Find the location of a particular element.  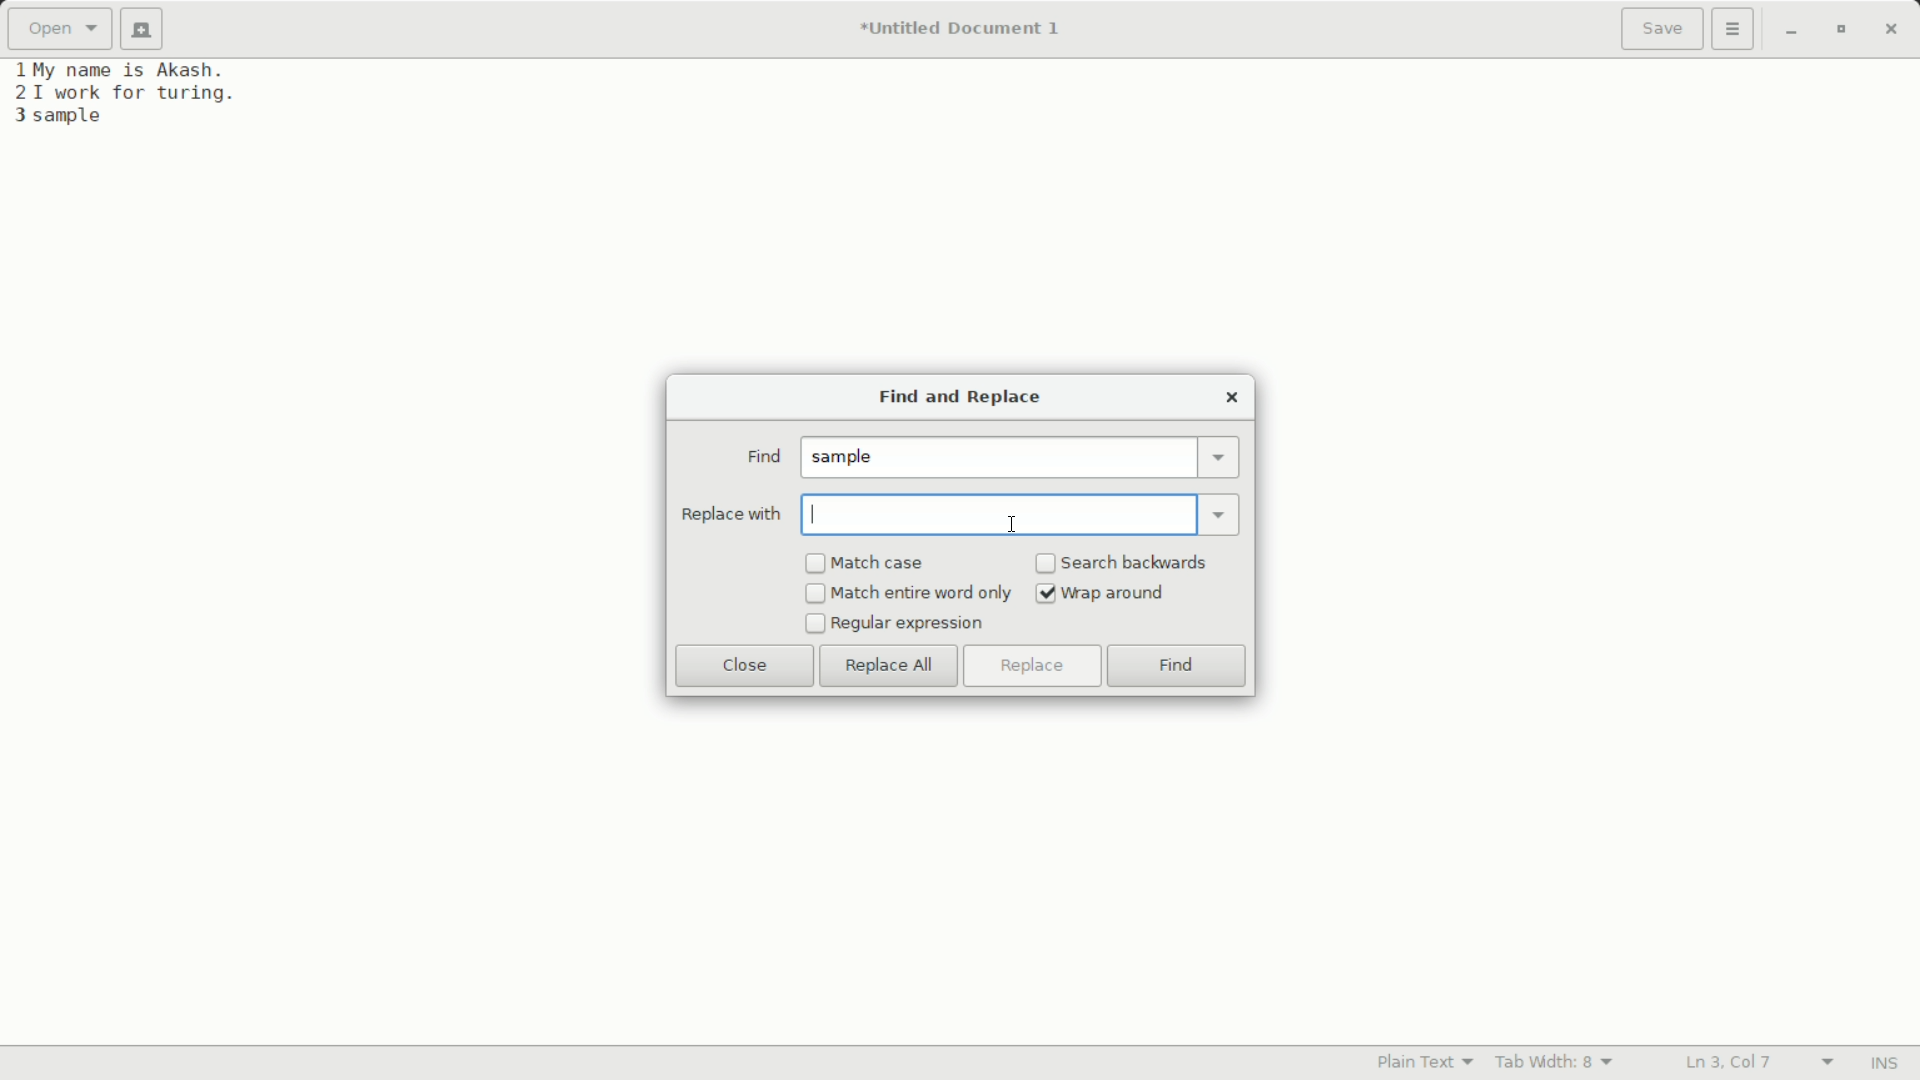

text cursor is located at coordinates (1016, 522).